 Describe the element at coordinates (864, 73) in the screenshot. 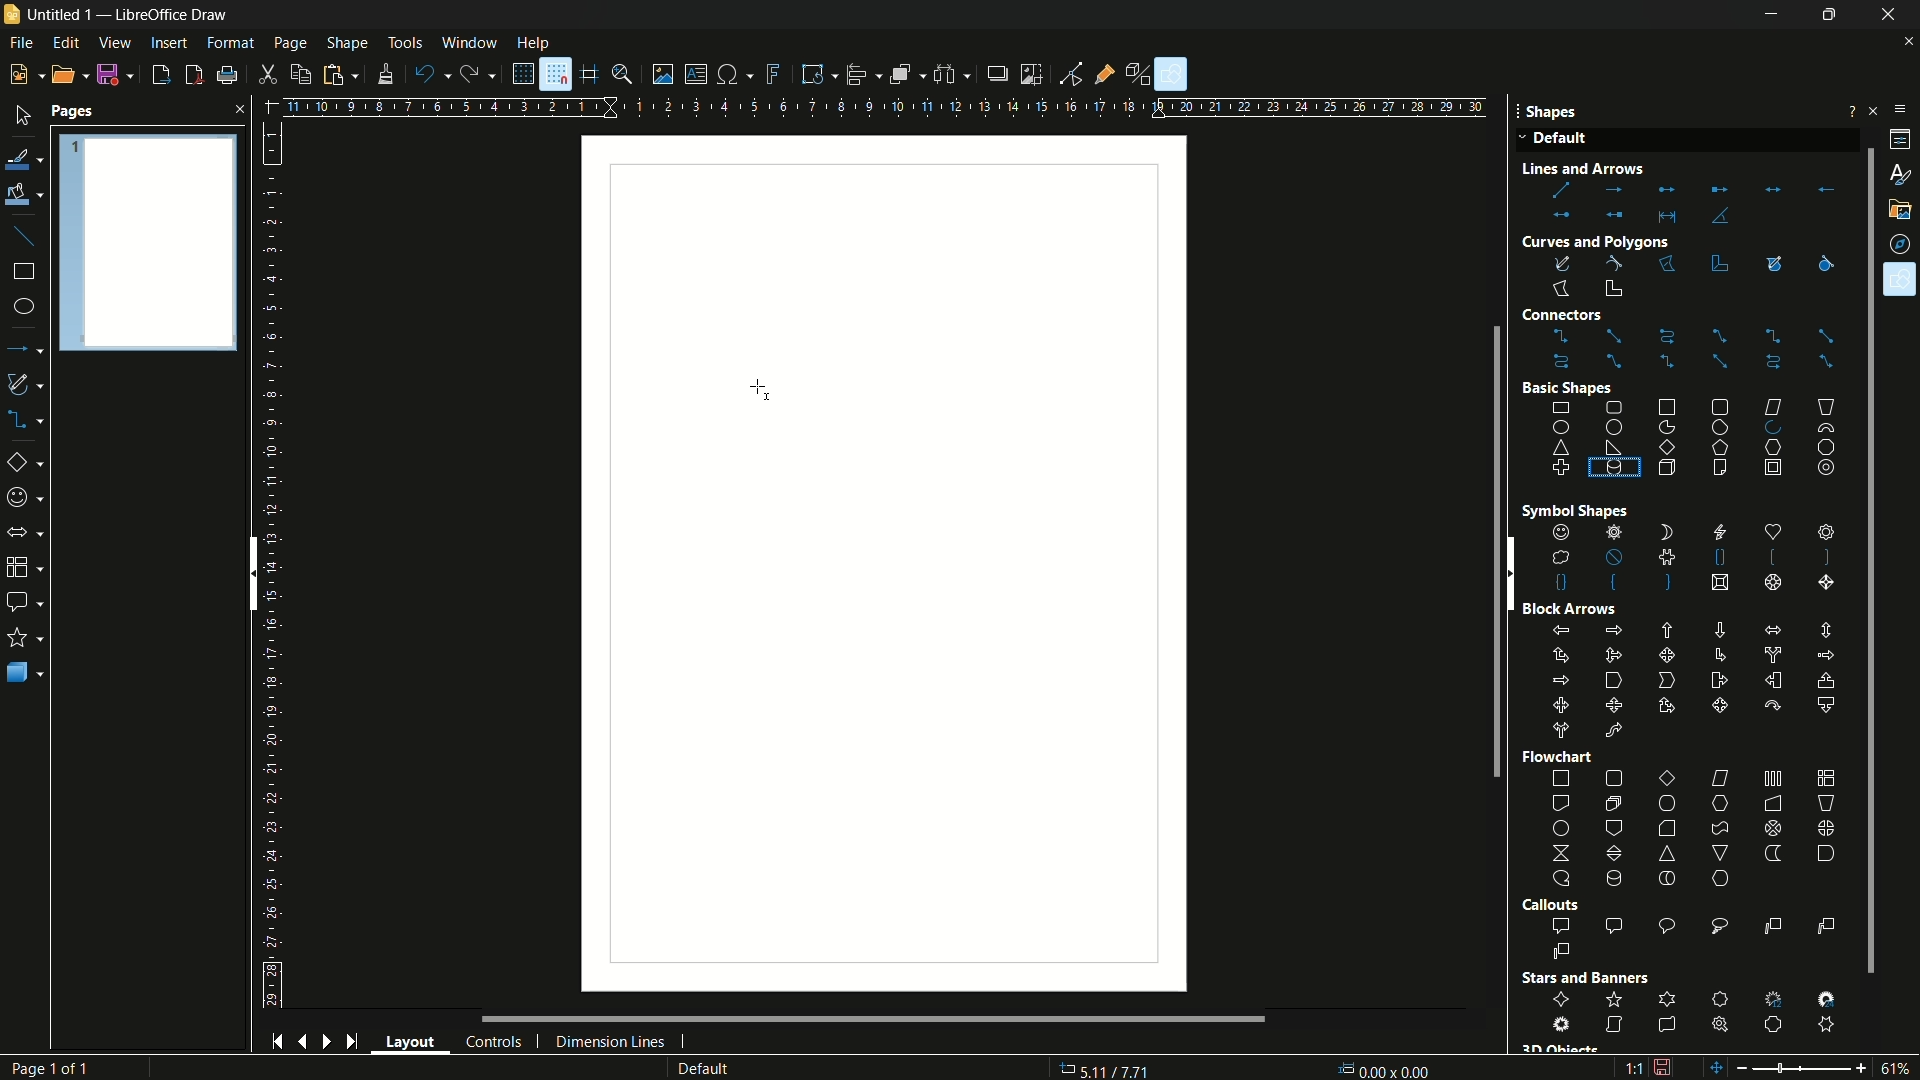

I see `align objects` at that location.